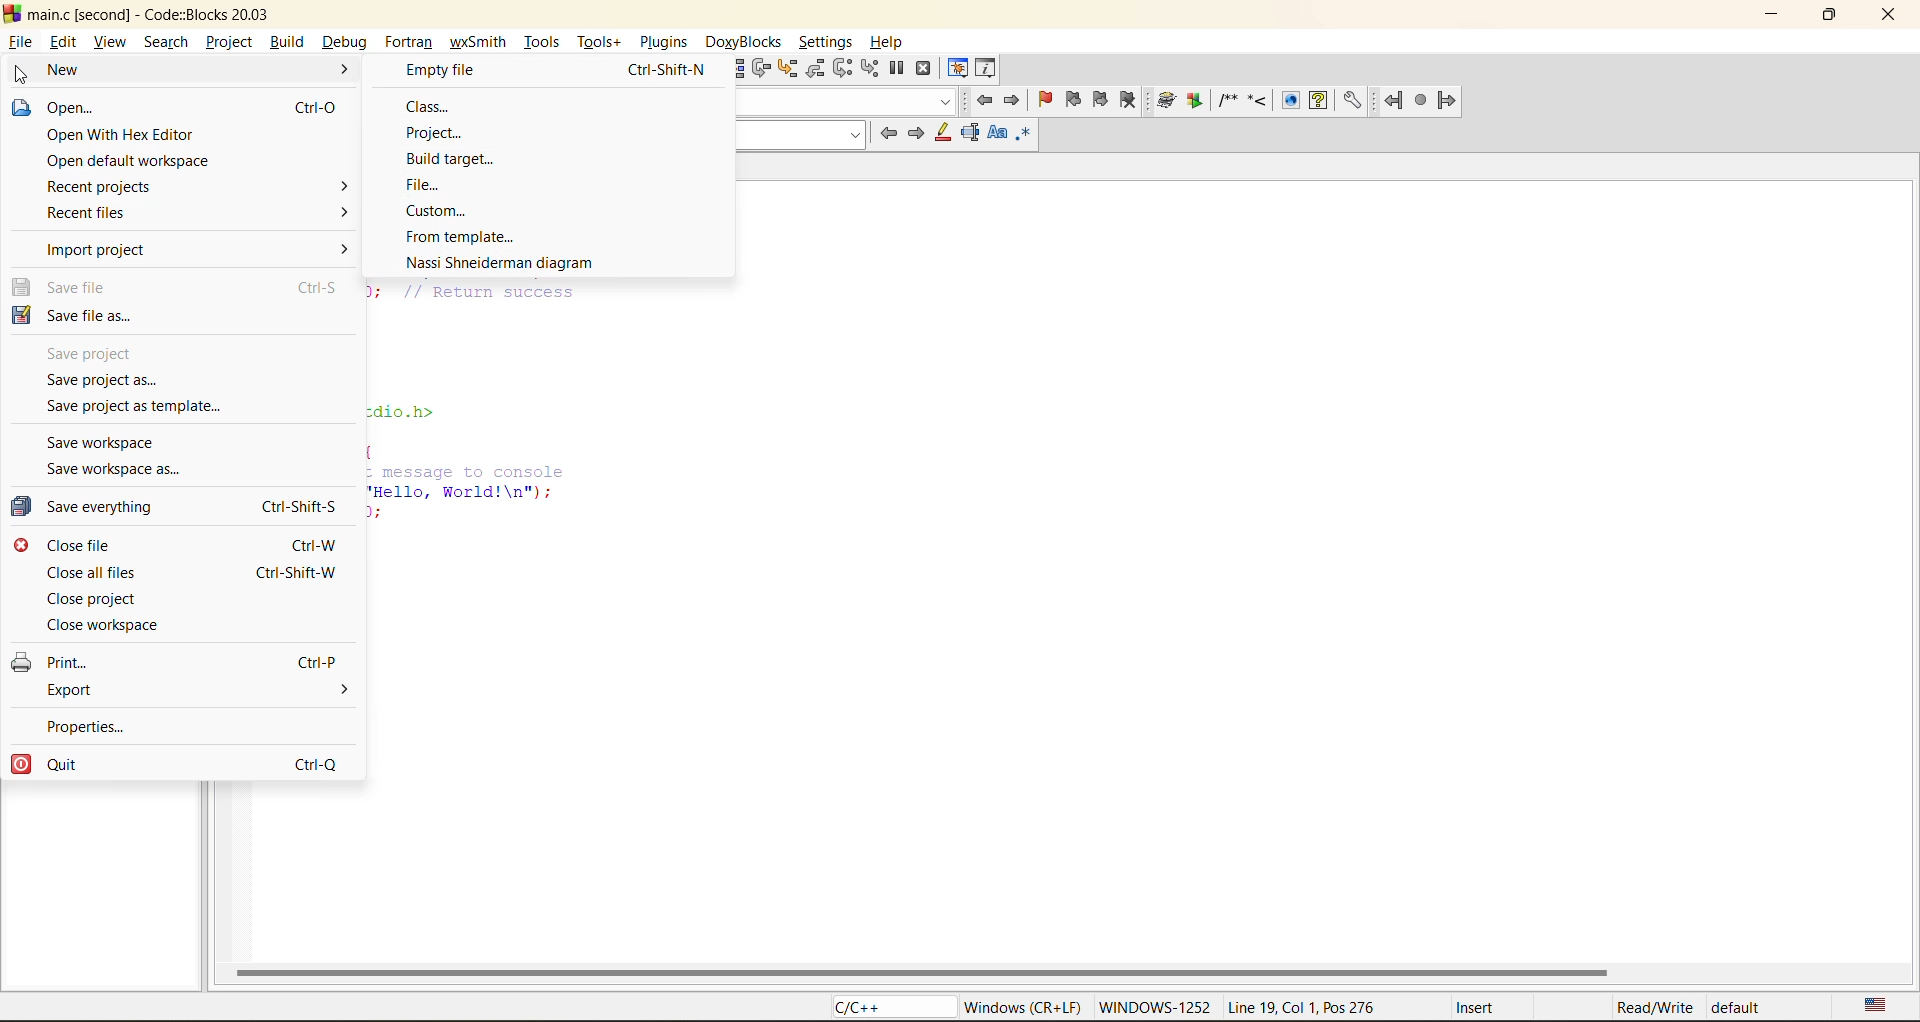  What do you see at coordinates (142, 409) in the screenshot?
I see `save project as template` at bounding box center [142, 409].